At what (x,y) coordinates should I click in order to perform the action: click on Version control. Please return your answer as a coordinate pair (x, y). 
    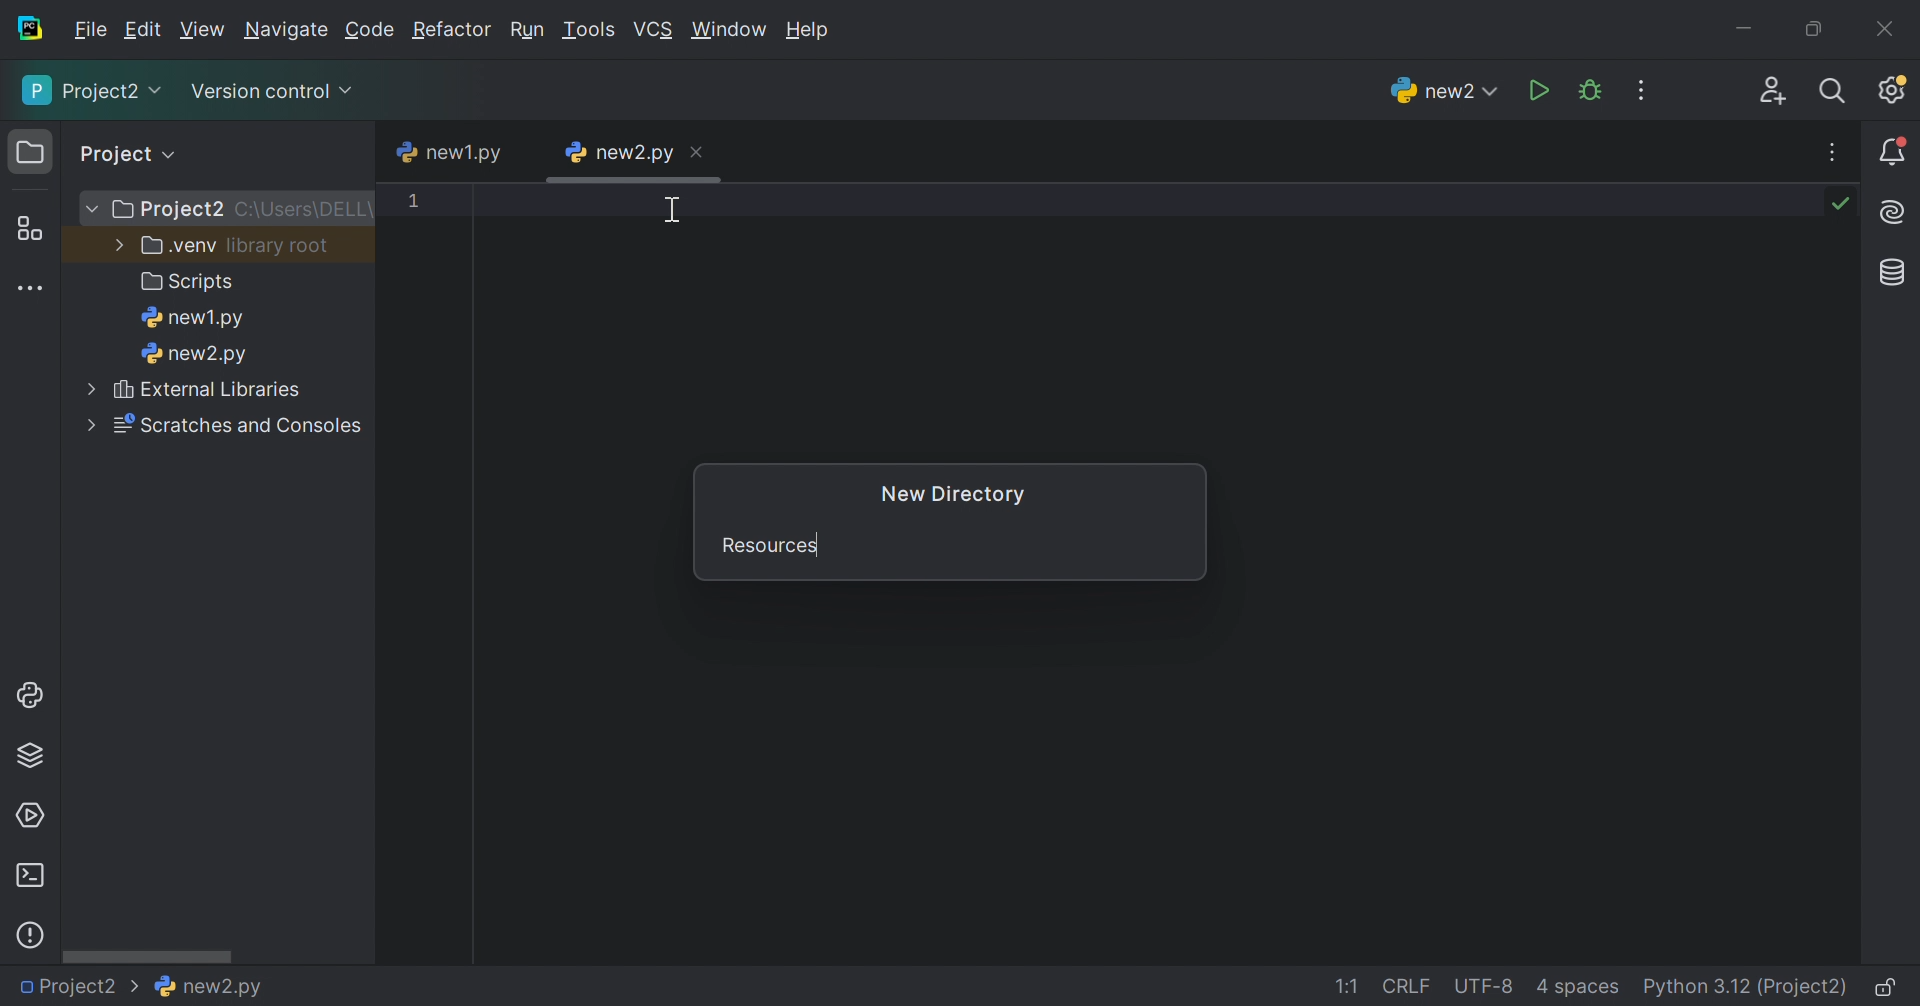
    Looking at the image, I should click on (274, 94).